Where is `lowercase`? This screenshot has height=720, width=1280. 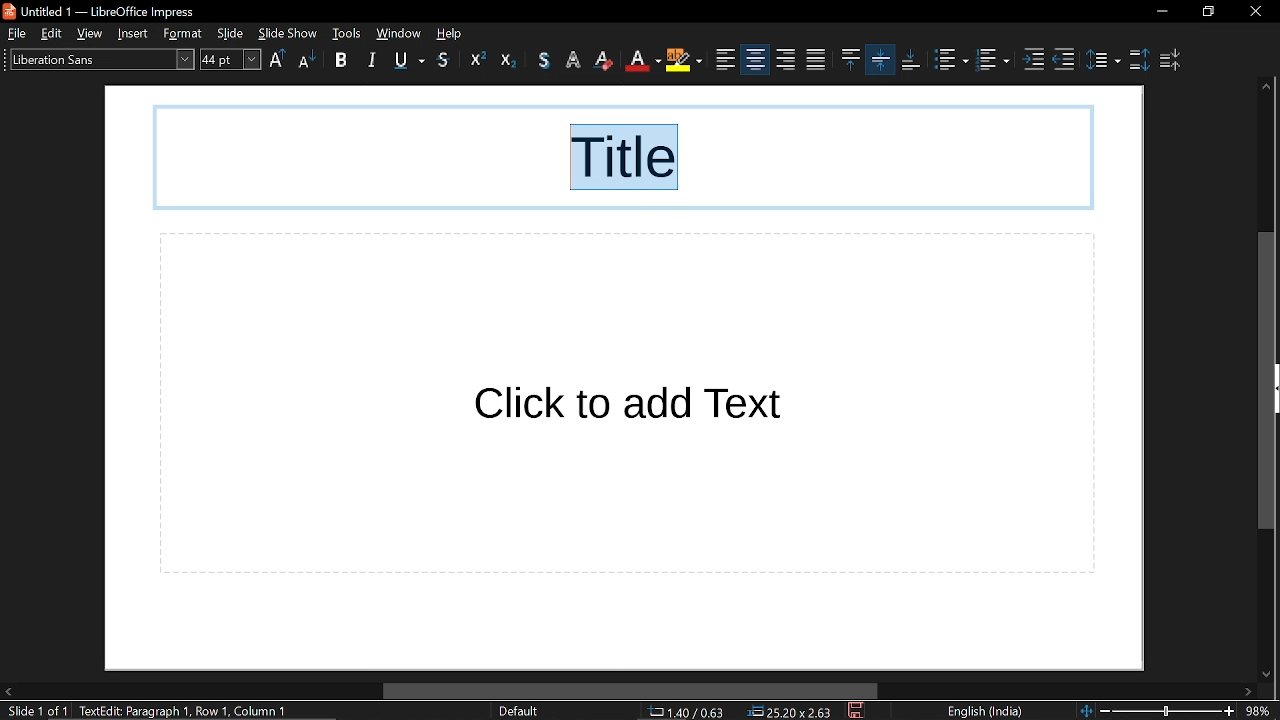
lowercase is located at coordinates (306, 62).